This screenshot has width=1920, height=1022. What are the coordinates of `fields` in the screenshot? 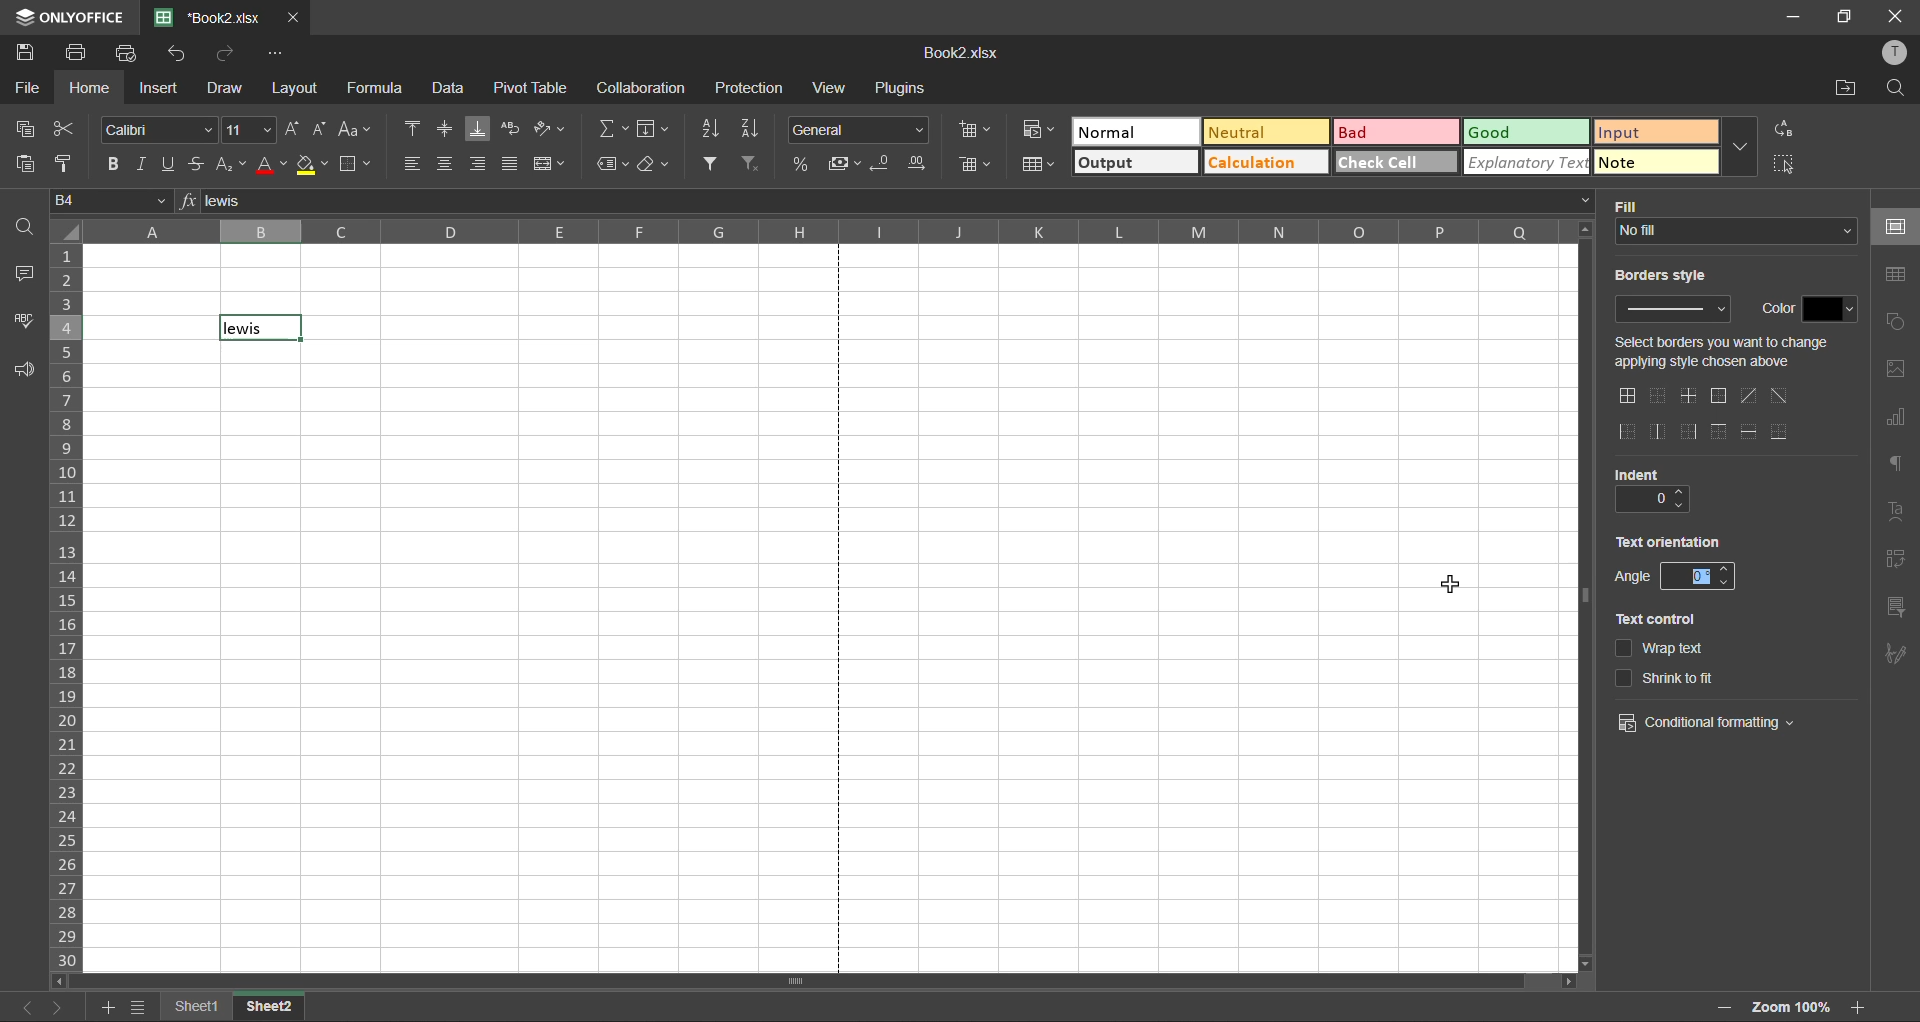 It's located at (655, 130).